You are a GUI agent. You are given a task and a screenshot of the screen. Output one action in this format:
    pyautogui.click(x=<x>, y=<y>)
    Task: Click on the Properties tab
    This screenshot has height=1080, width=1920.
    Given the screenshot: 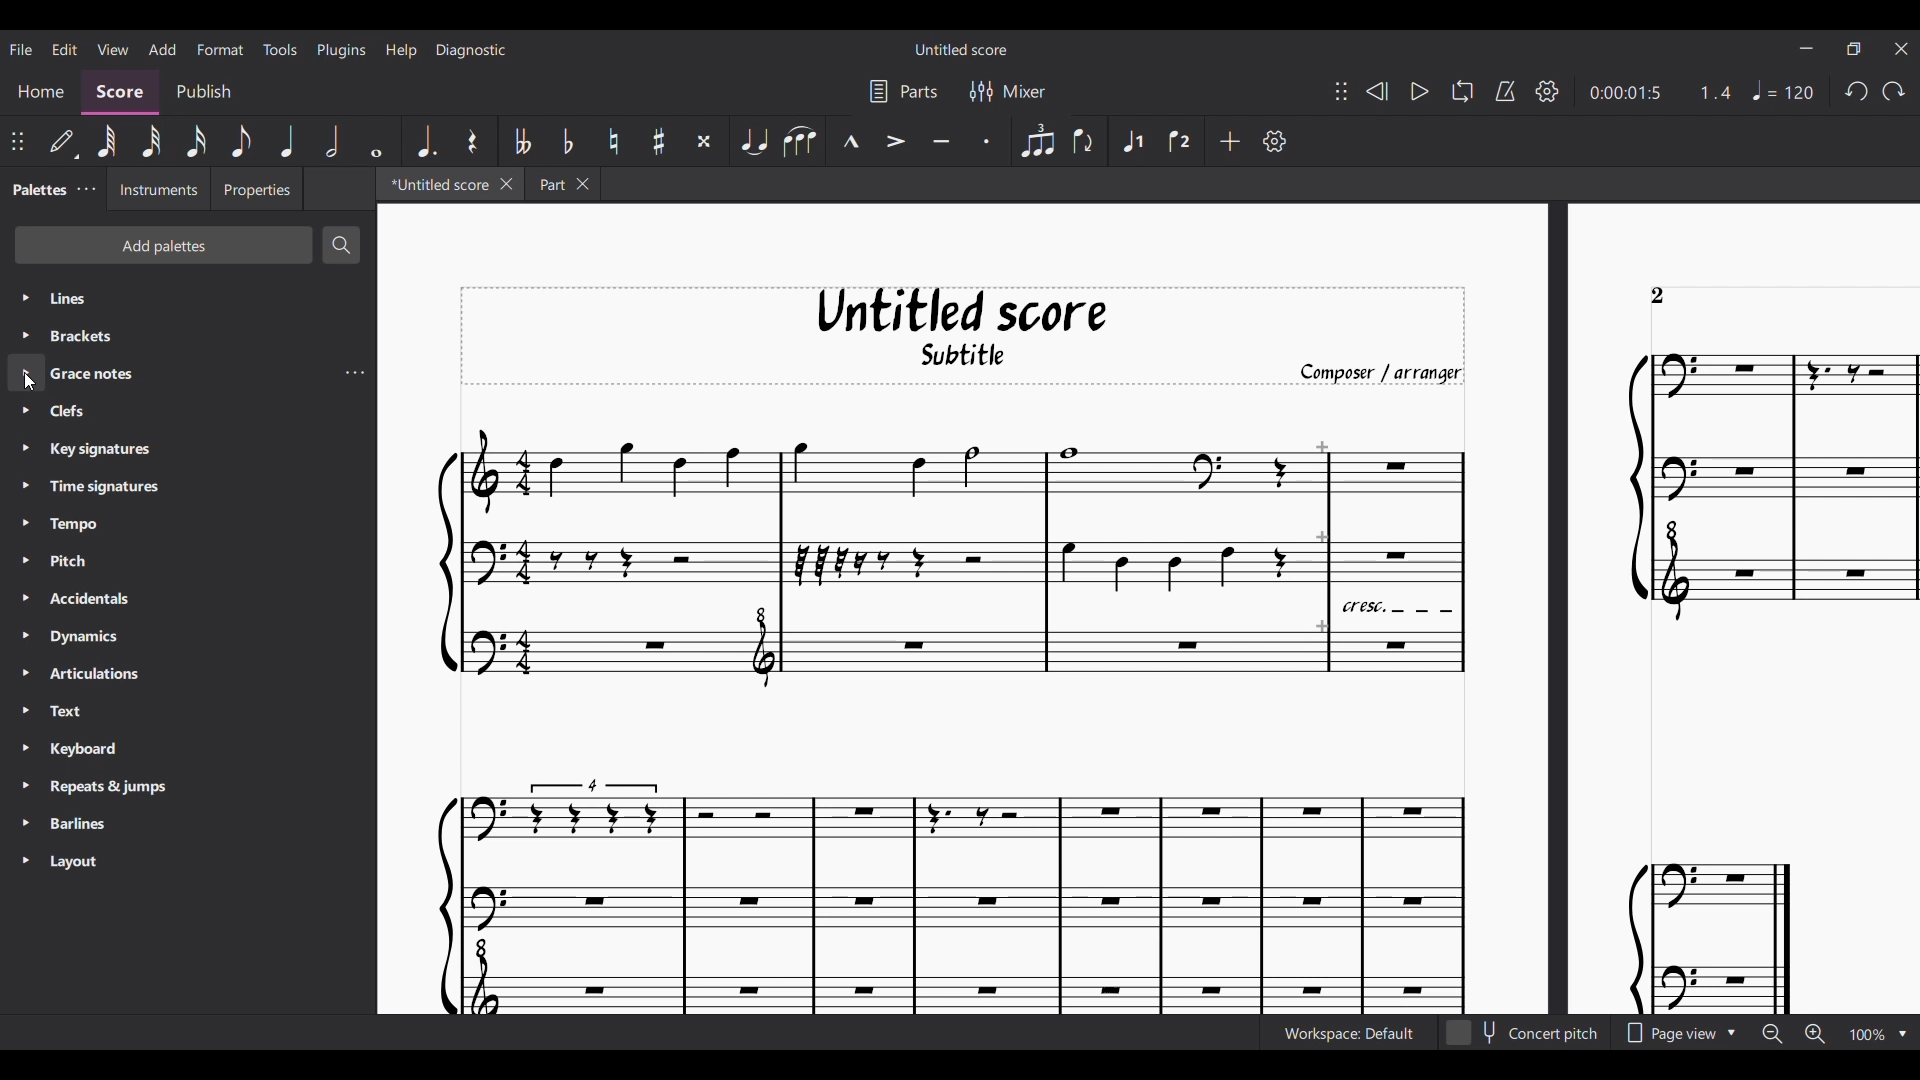 What is the action you would take?
    pyautogui.click(x=256, y=189)
    